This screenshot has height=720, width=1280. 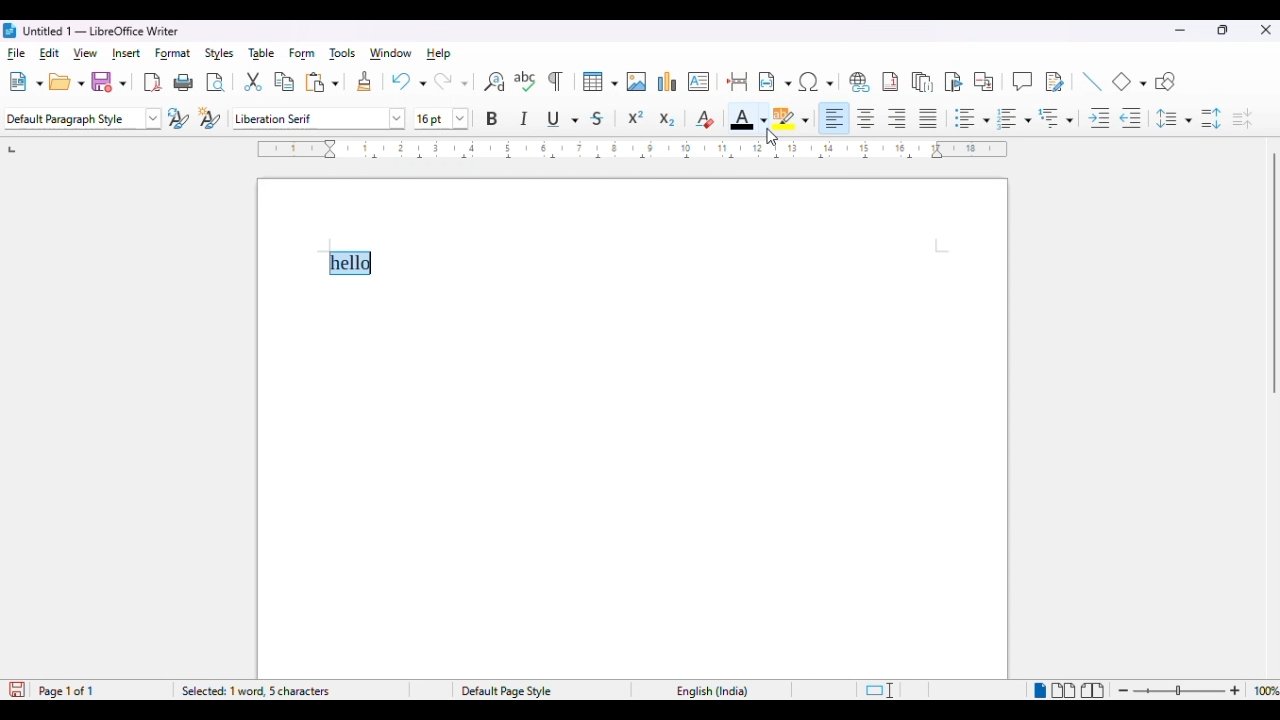 What do you see at coordinates (285, 83) in the screenshot?
I see `copy` at bounding box center [285, 83].